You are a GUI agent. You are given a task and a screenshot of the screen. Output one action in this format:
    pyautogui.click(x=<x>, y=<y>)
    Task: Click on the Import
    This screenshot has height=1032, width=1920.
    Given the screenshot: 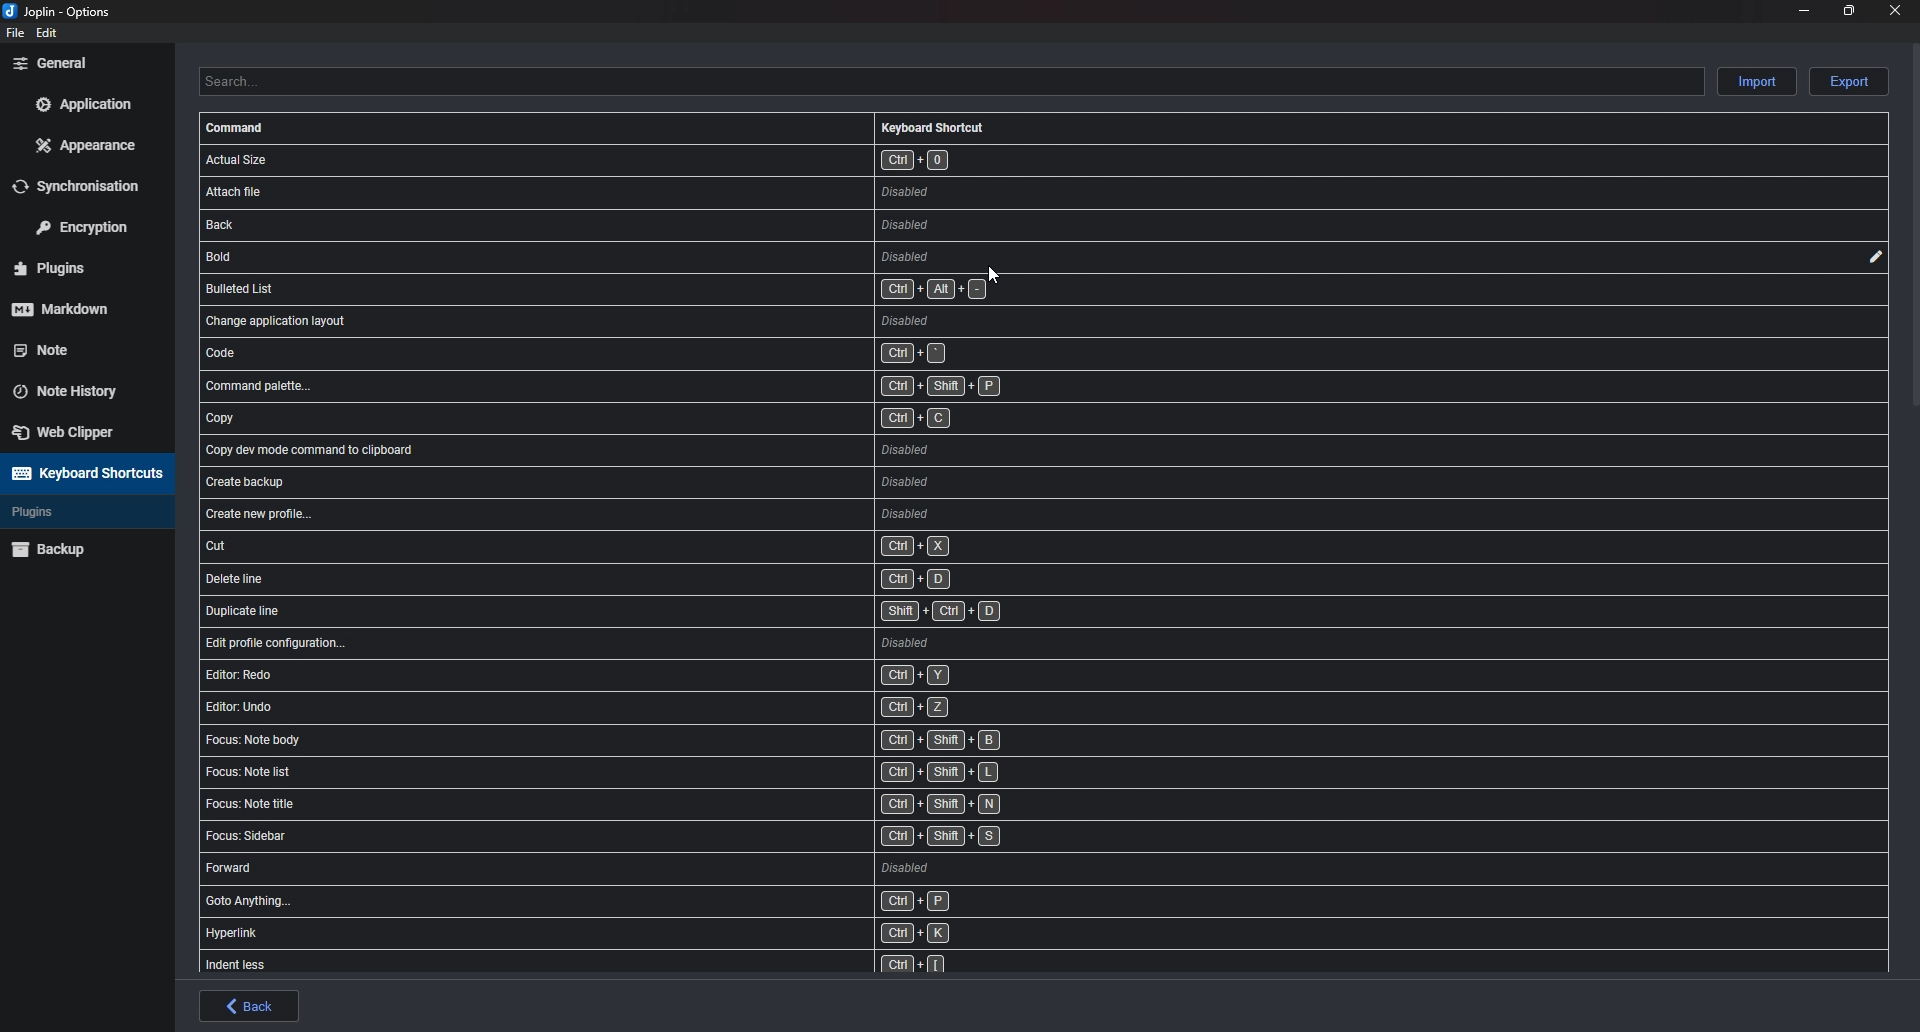 What is the action you would take?
    pyautogui.click(x=1759, y=80)
    